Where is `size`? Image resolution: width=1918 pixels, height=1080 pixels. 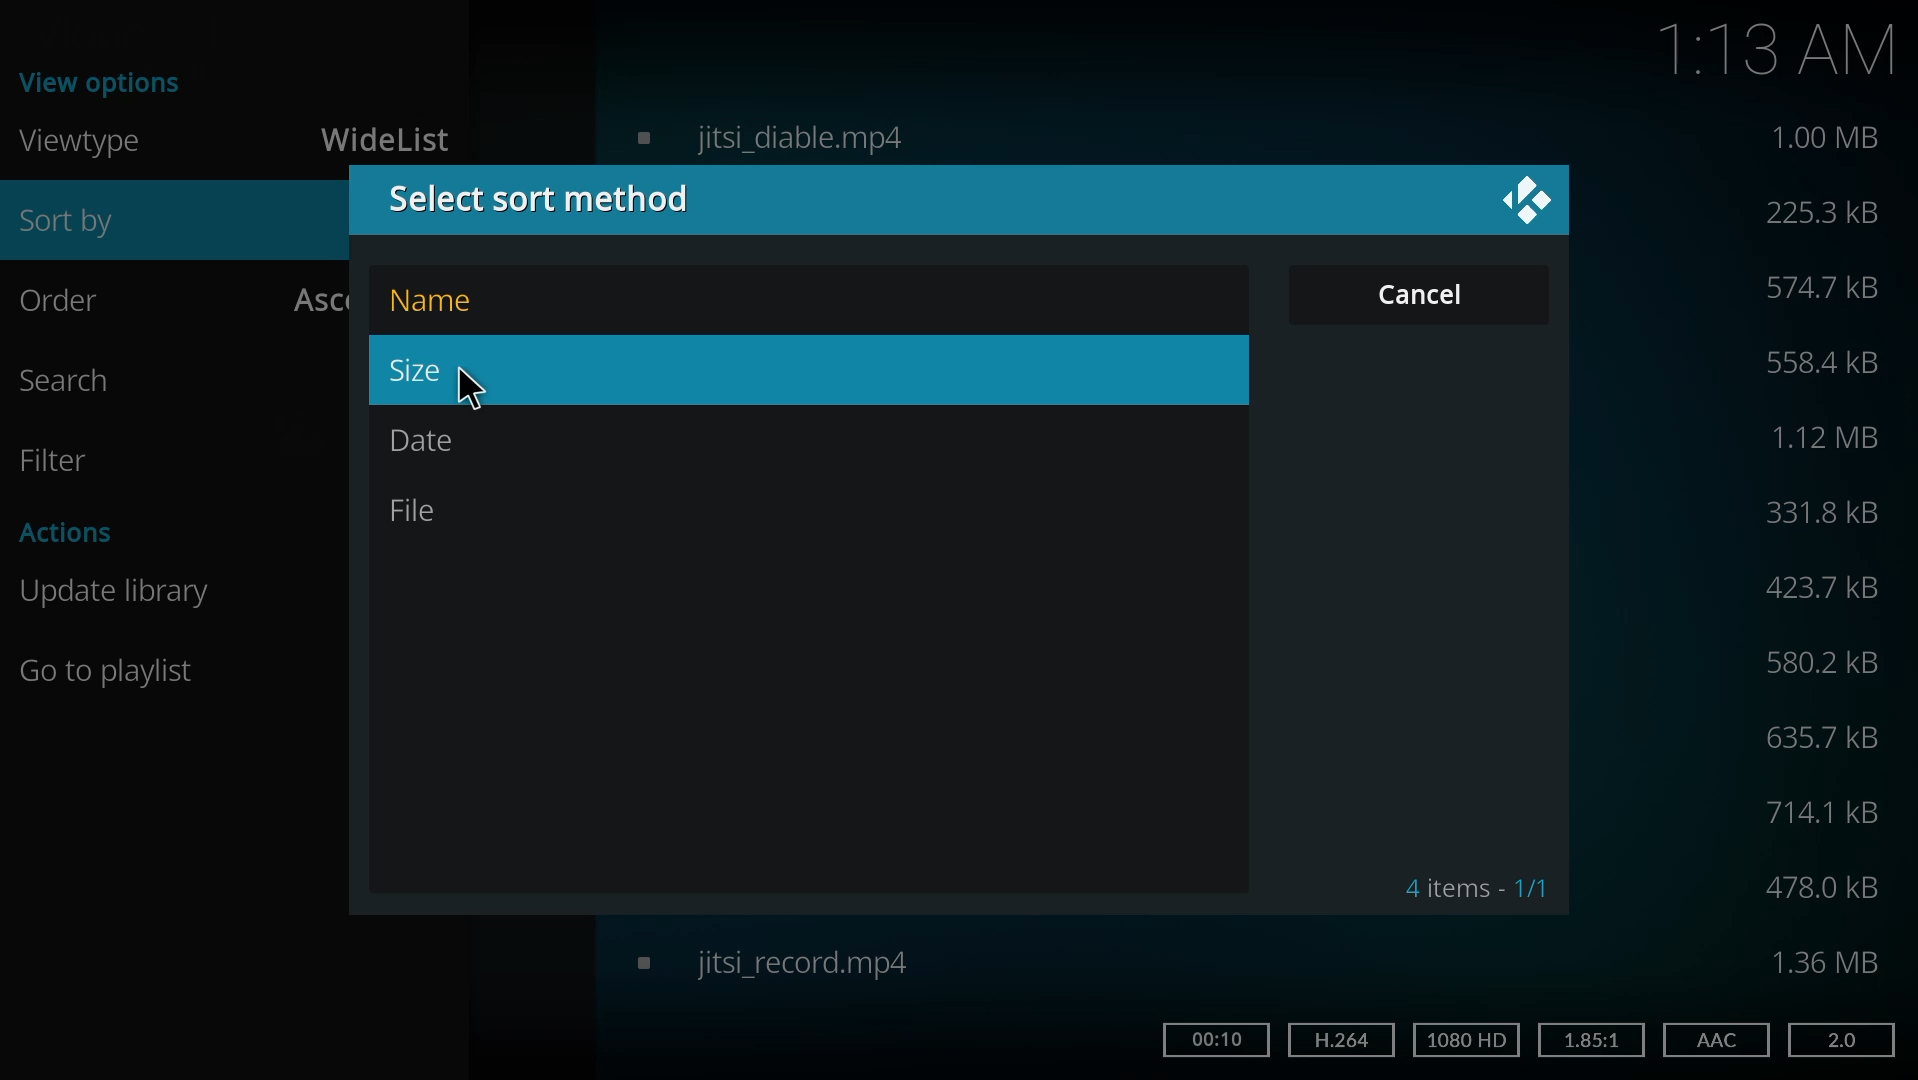
size is located at coordinates (1822, 137).